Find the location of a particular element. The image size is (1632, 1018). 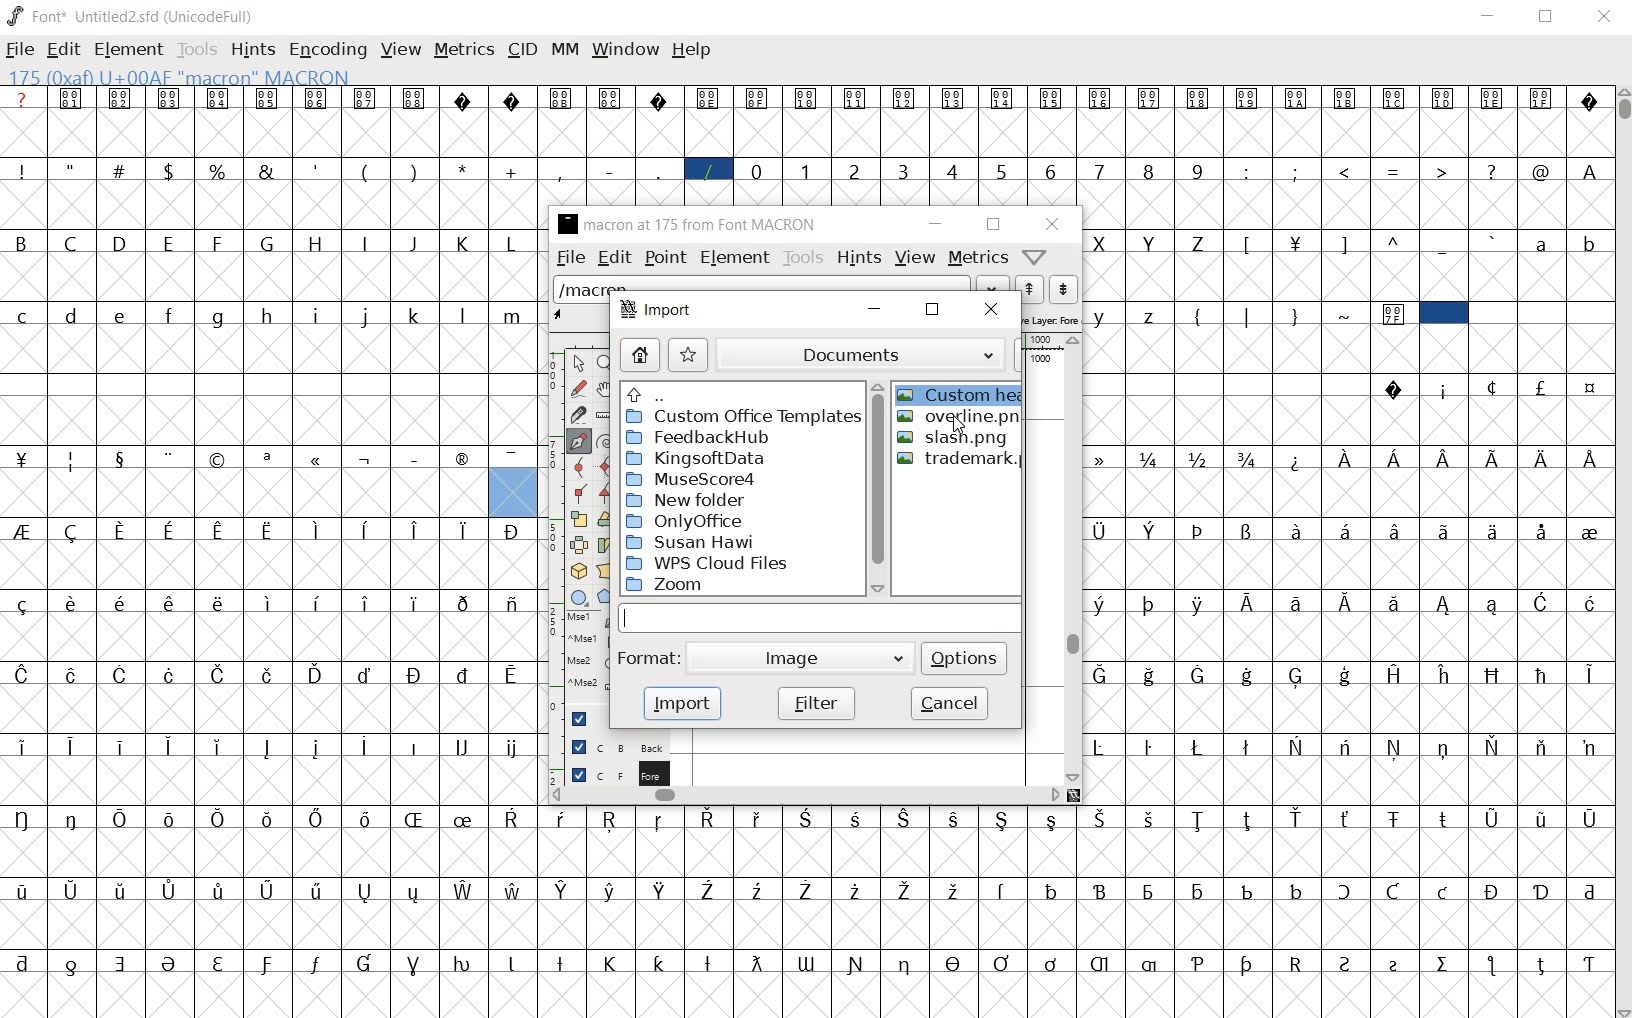

Symbol is located at coordinates (1540, 889).